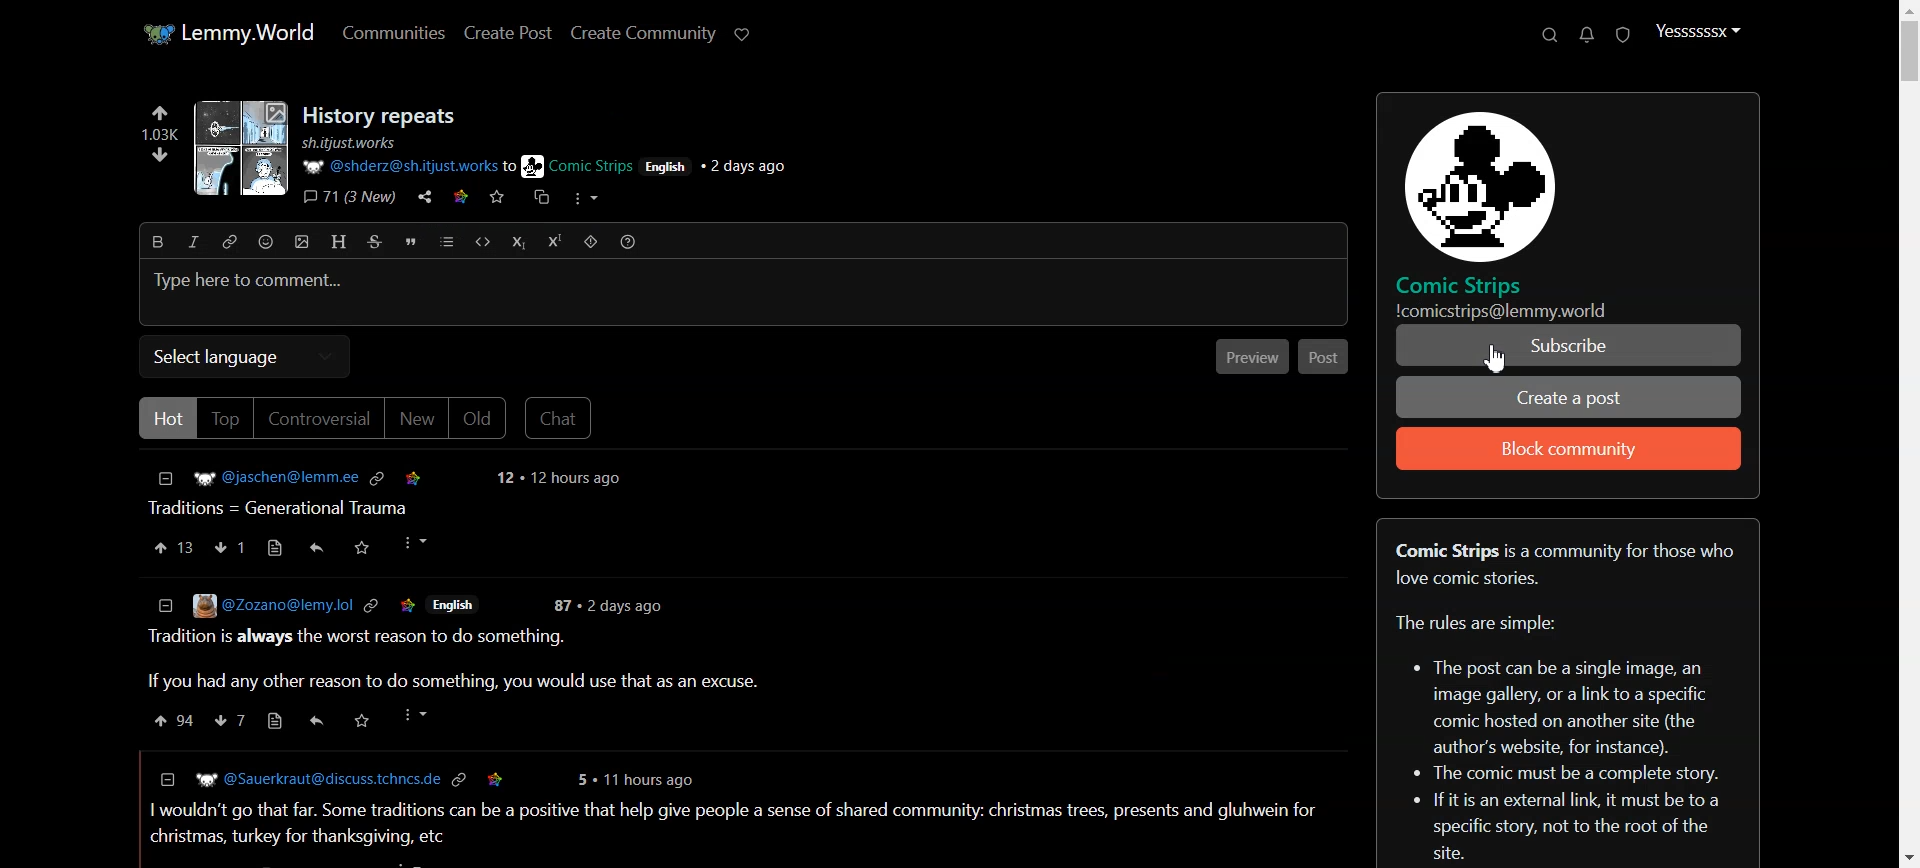  What do you see at coordinates (249, 721) in the screenshot?
I see `Comment` at bounding box center [249, 721].